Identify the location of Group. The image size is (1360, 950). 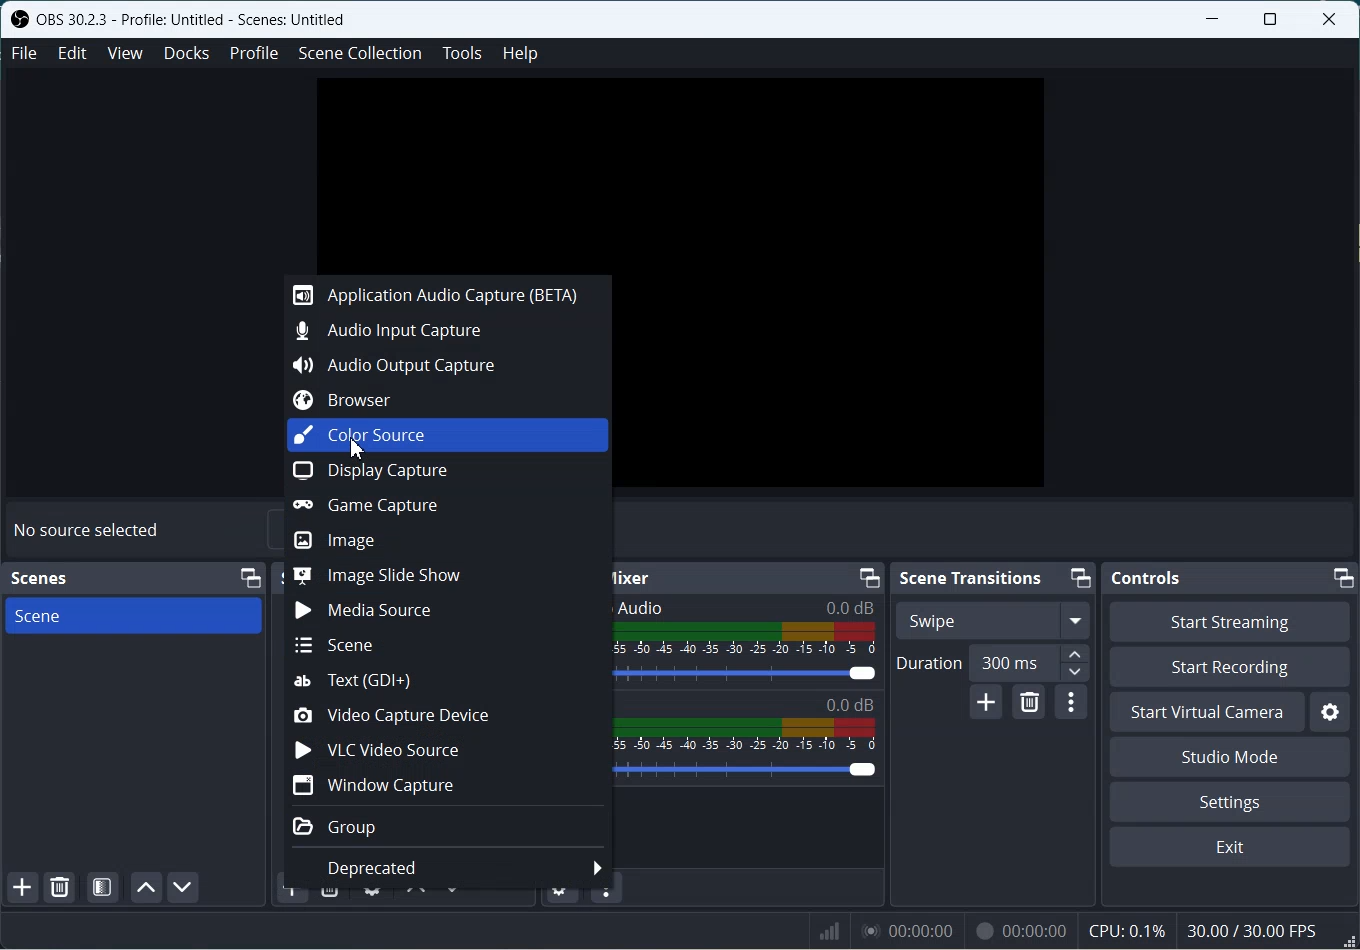
(447, 826).